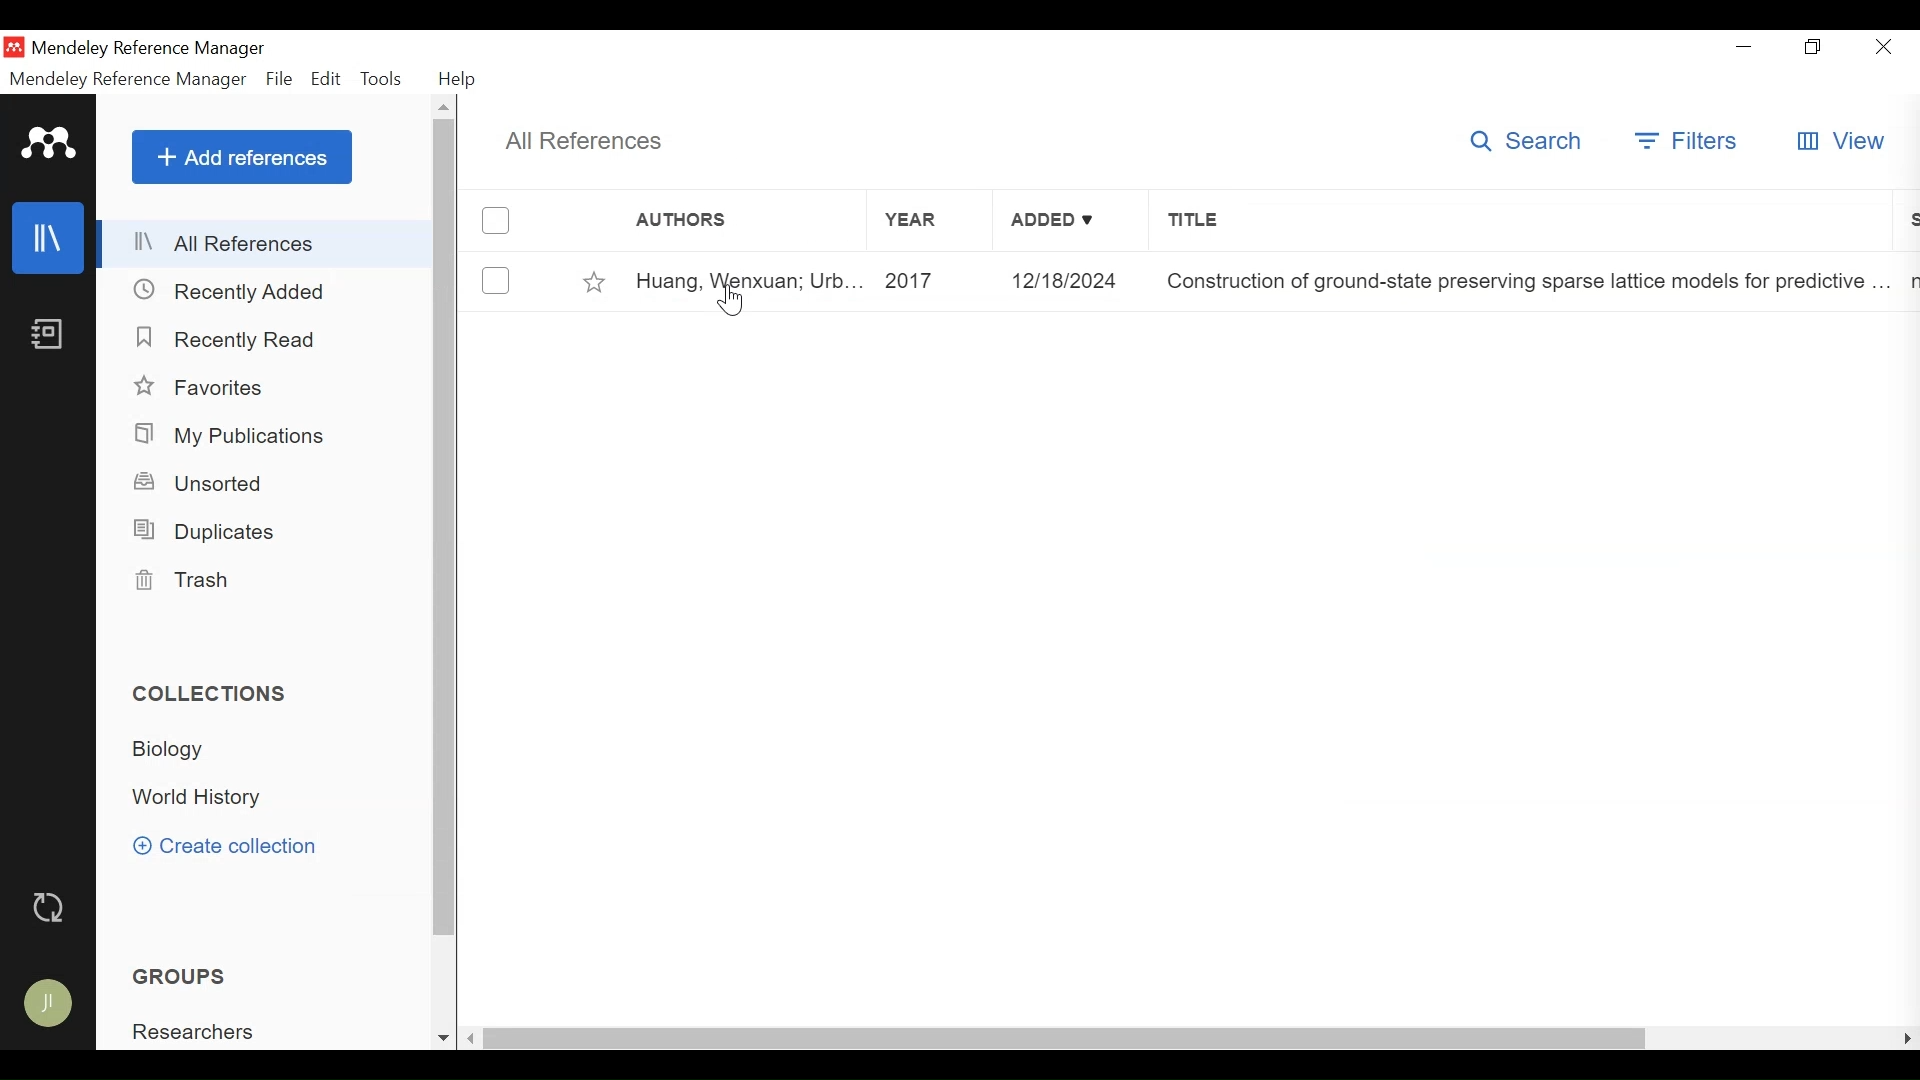 This screenshot has width=1920, height=1080. Describe the element at coordinates (268, 242) in the screenshot. I see `All References` at that location.